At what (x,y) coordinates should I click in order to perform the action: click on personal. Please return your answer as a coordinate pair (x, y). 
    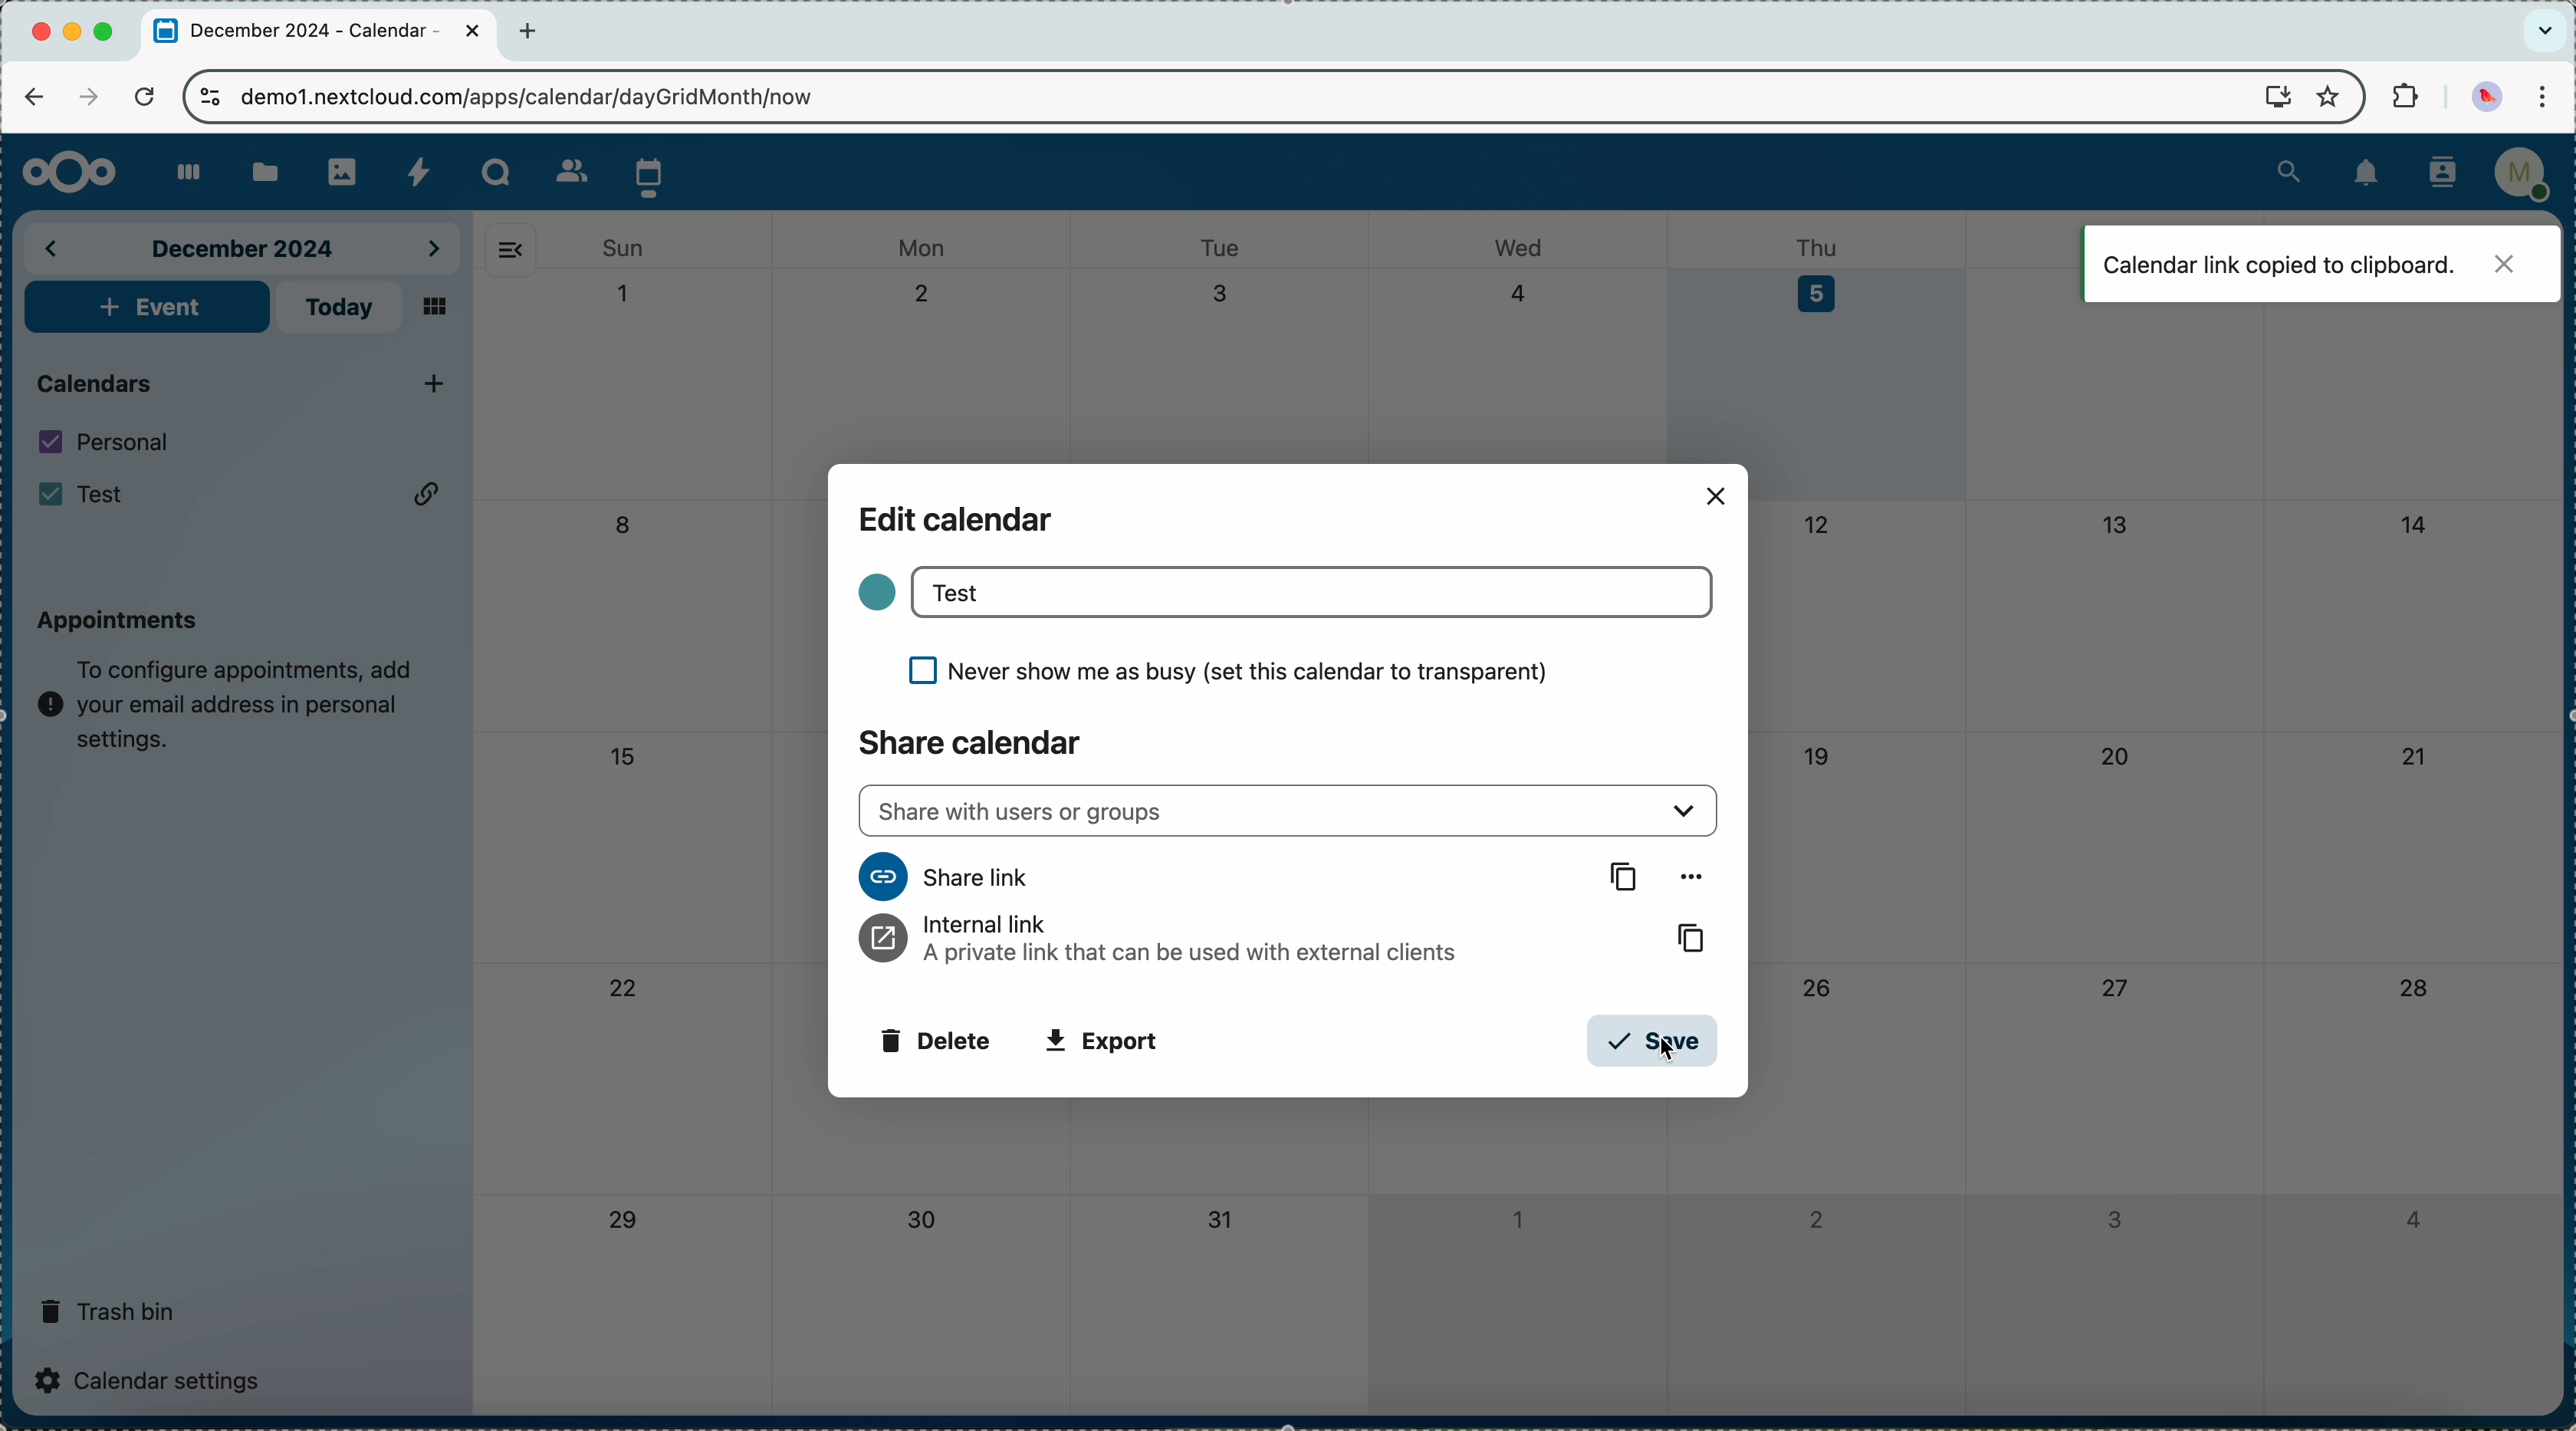
    Looking at the image, I should click on (108, 442).